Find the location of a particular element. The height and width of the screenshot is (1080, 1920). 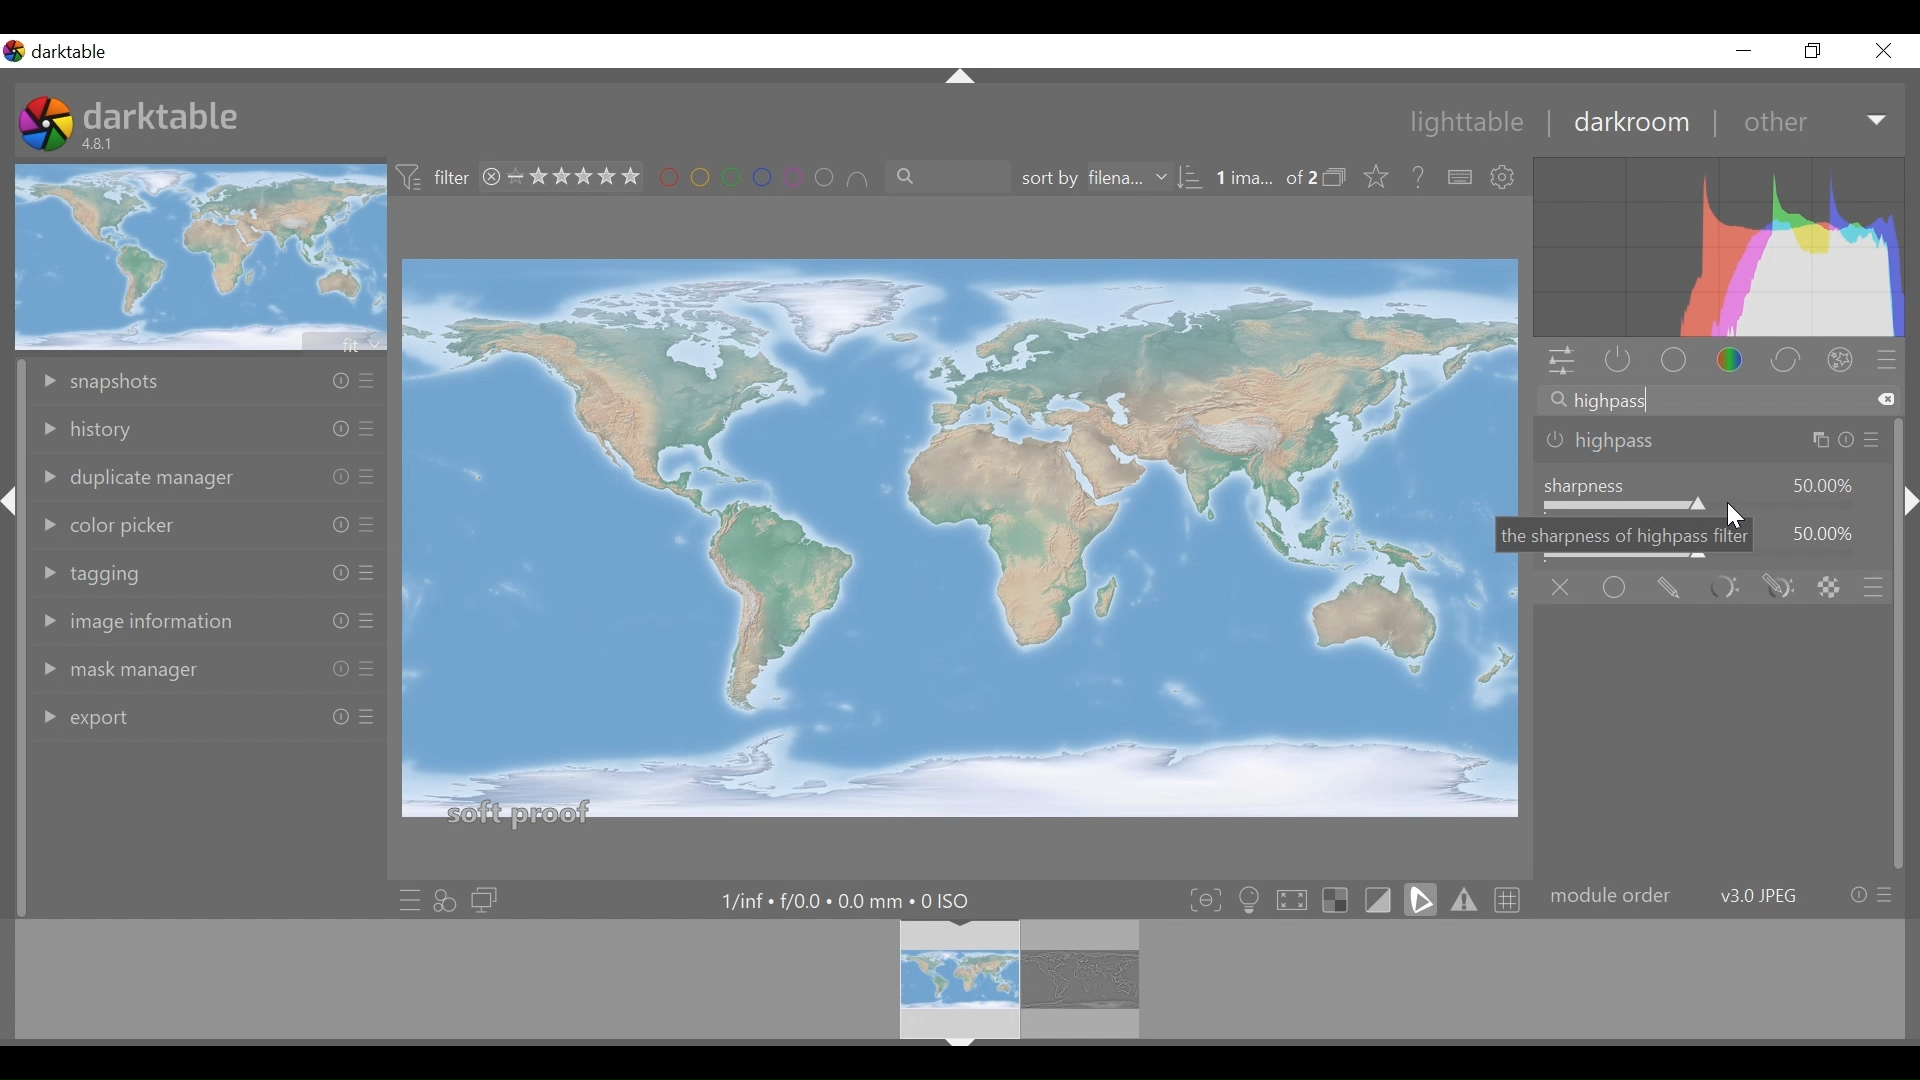

image information is located at coordinates (212, 620).